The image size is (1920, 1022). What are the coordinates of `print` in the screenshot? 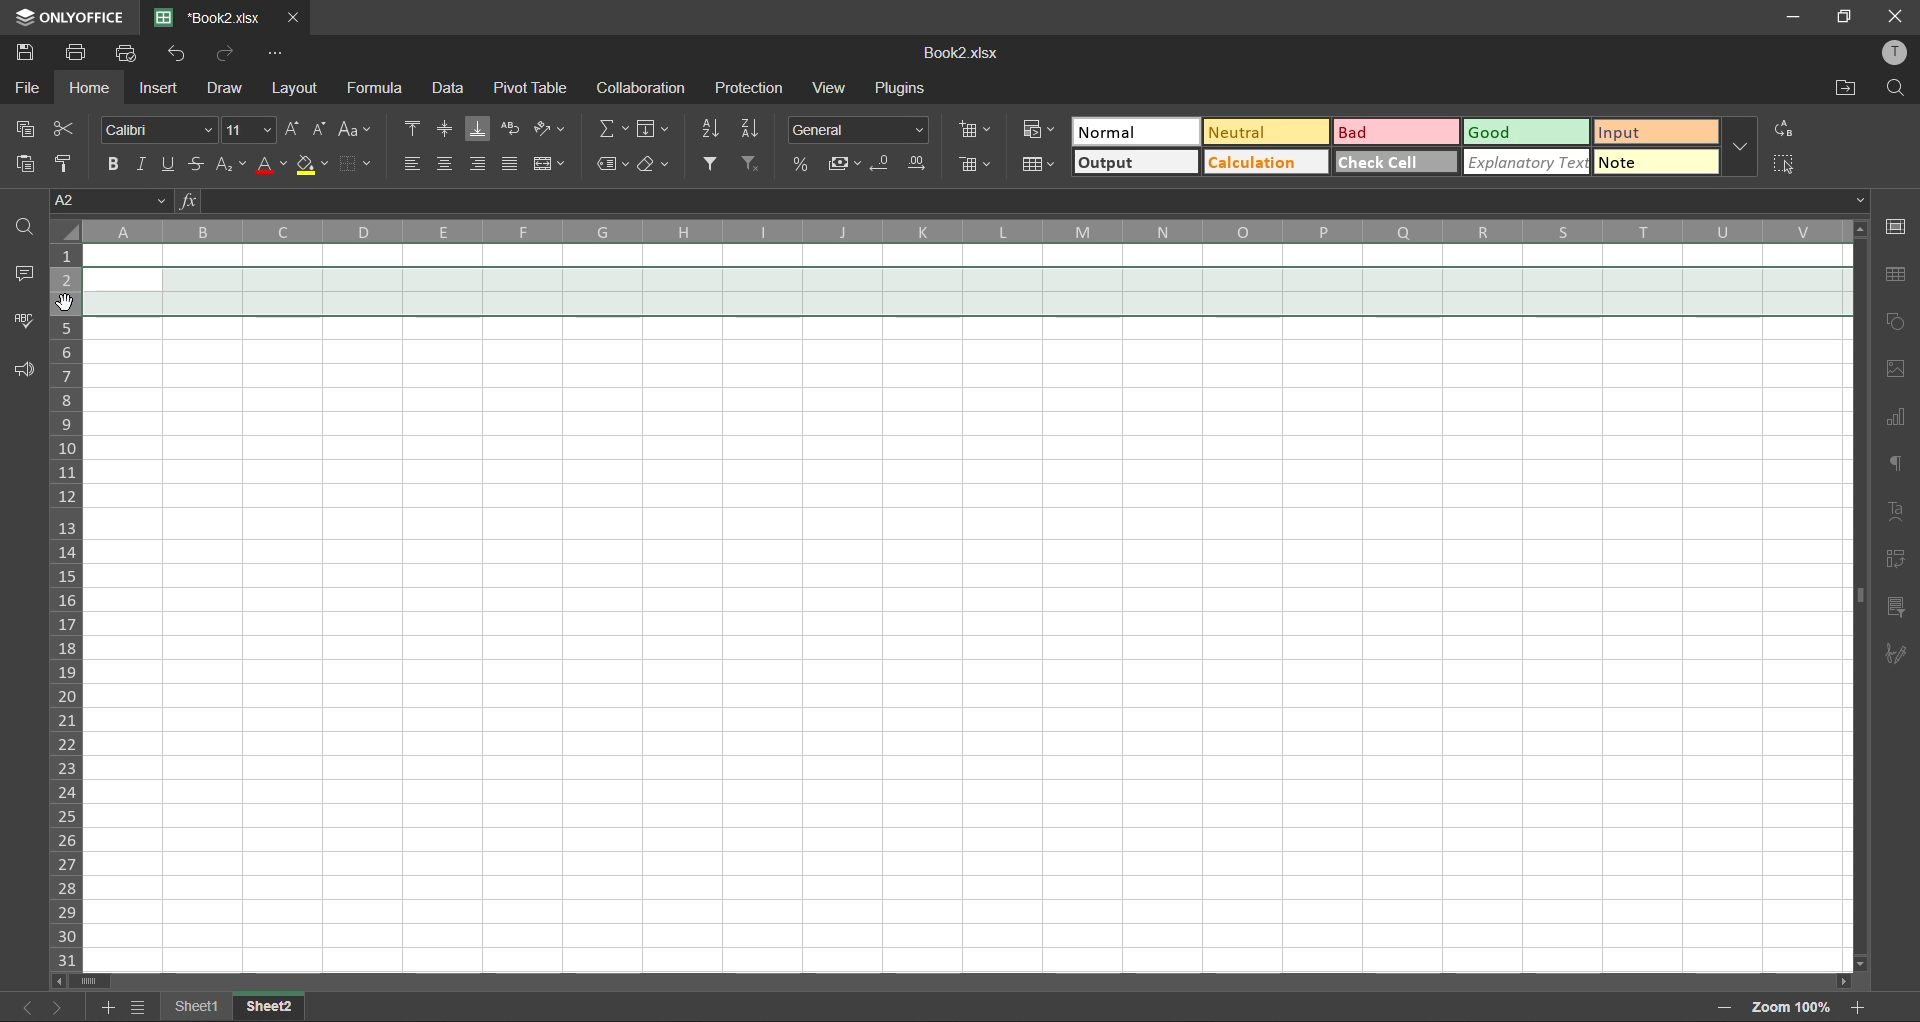 It's located at (82, 53).